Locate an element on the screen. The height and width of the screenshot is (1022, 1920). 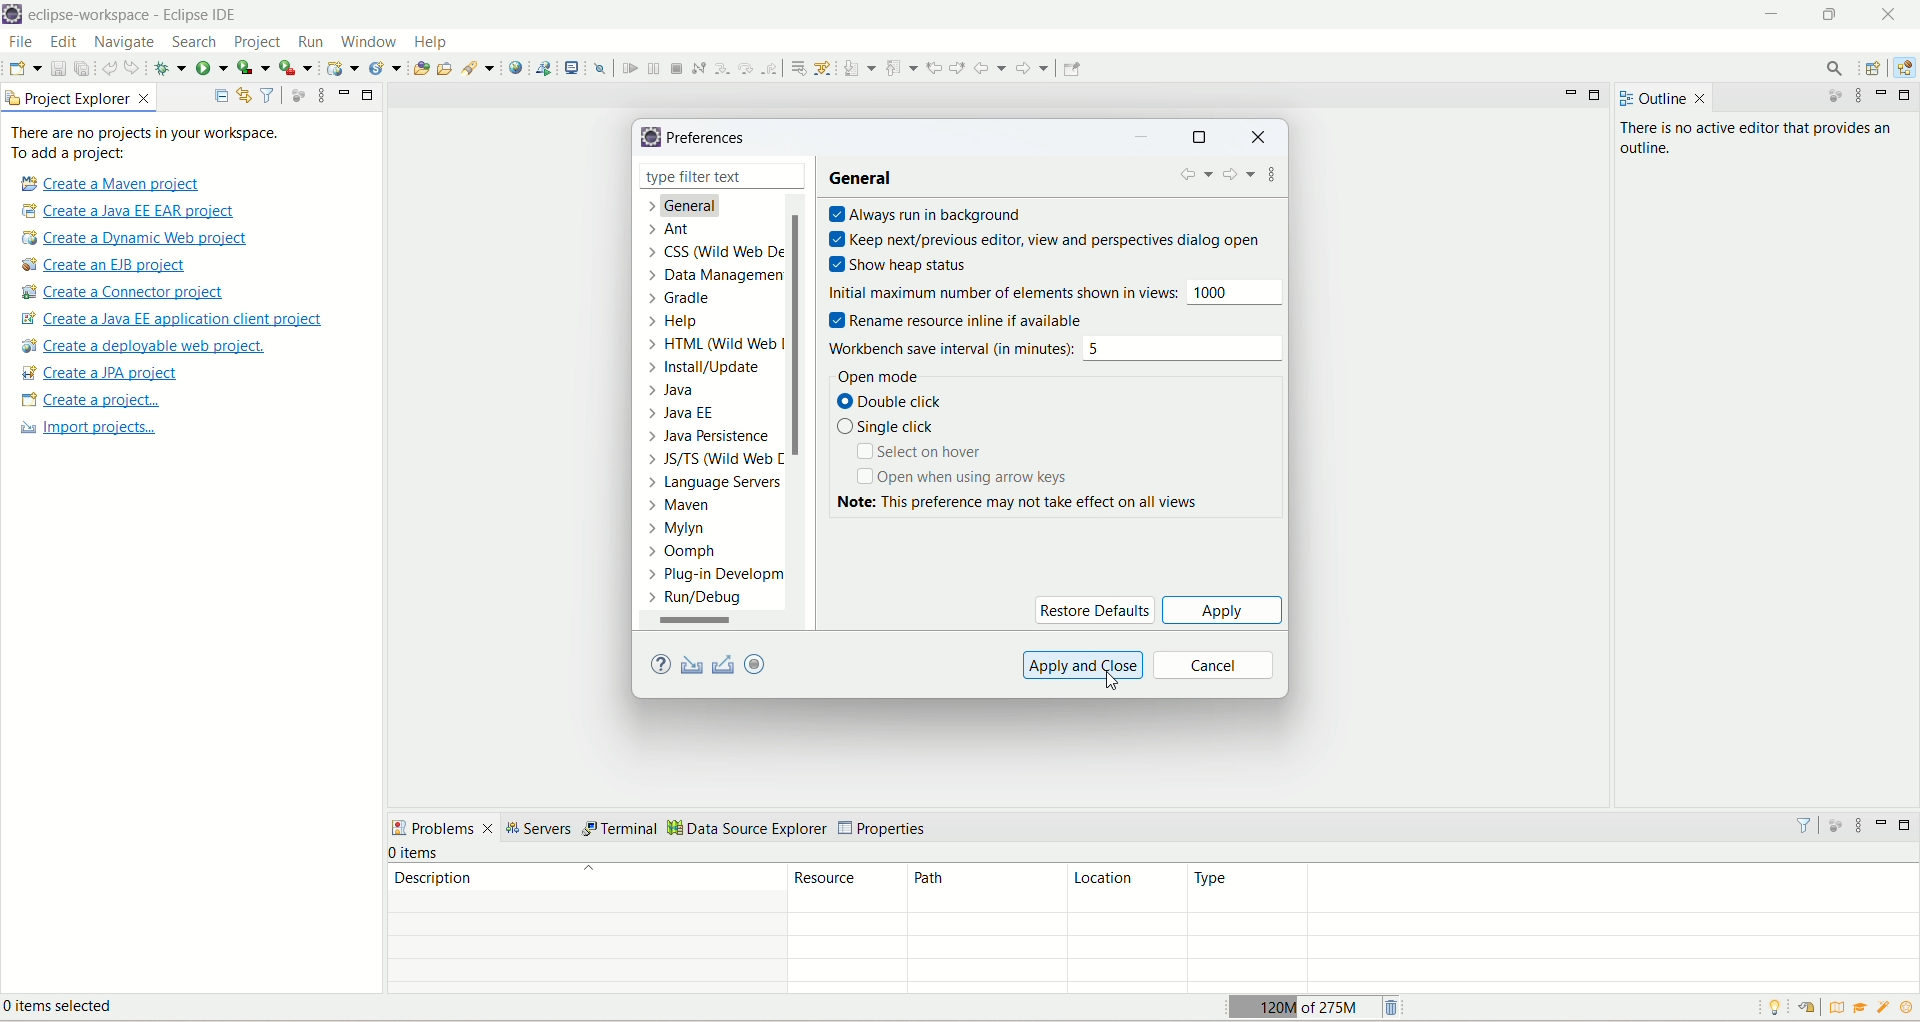
focus on active task is located at coordinates (298, 94).